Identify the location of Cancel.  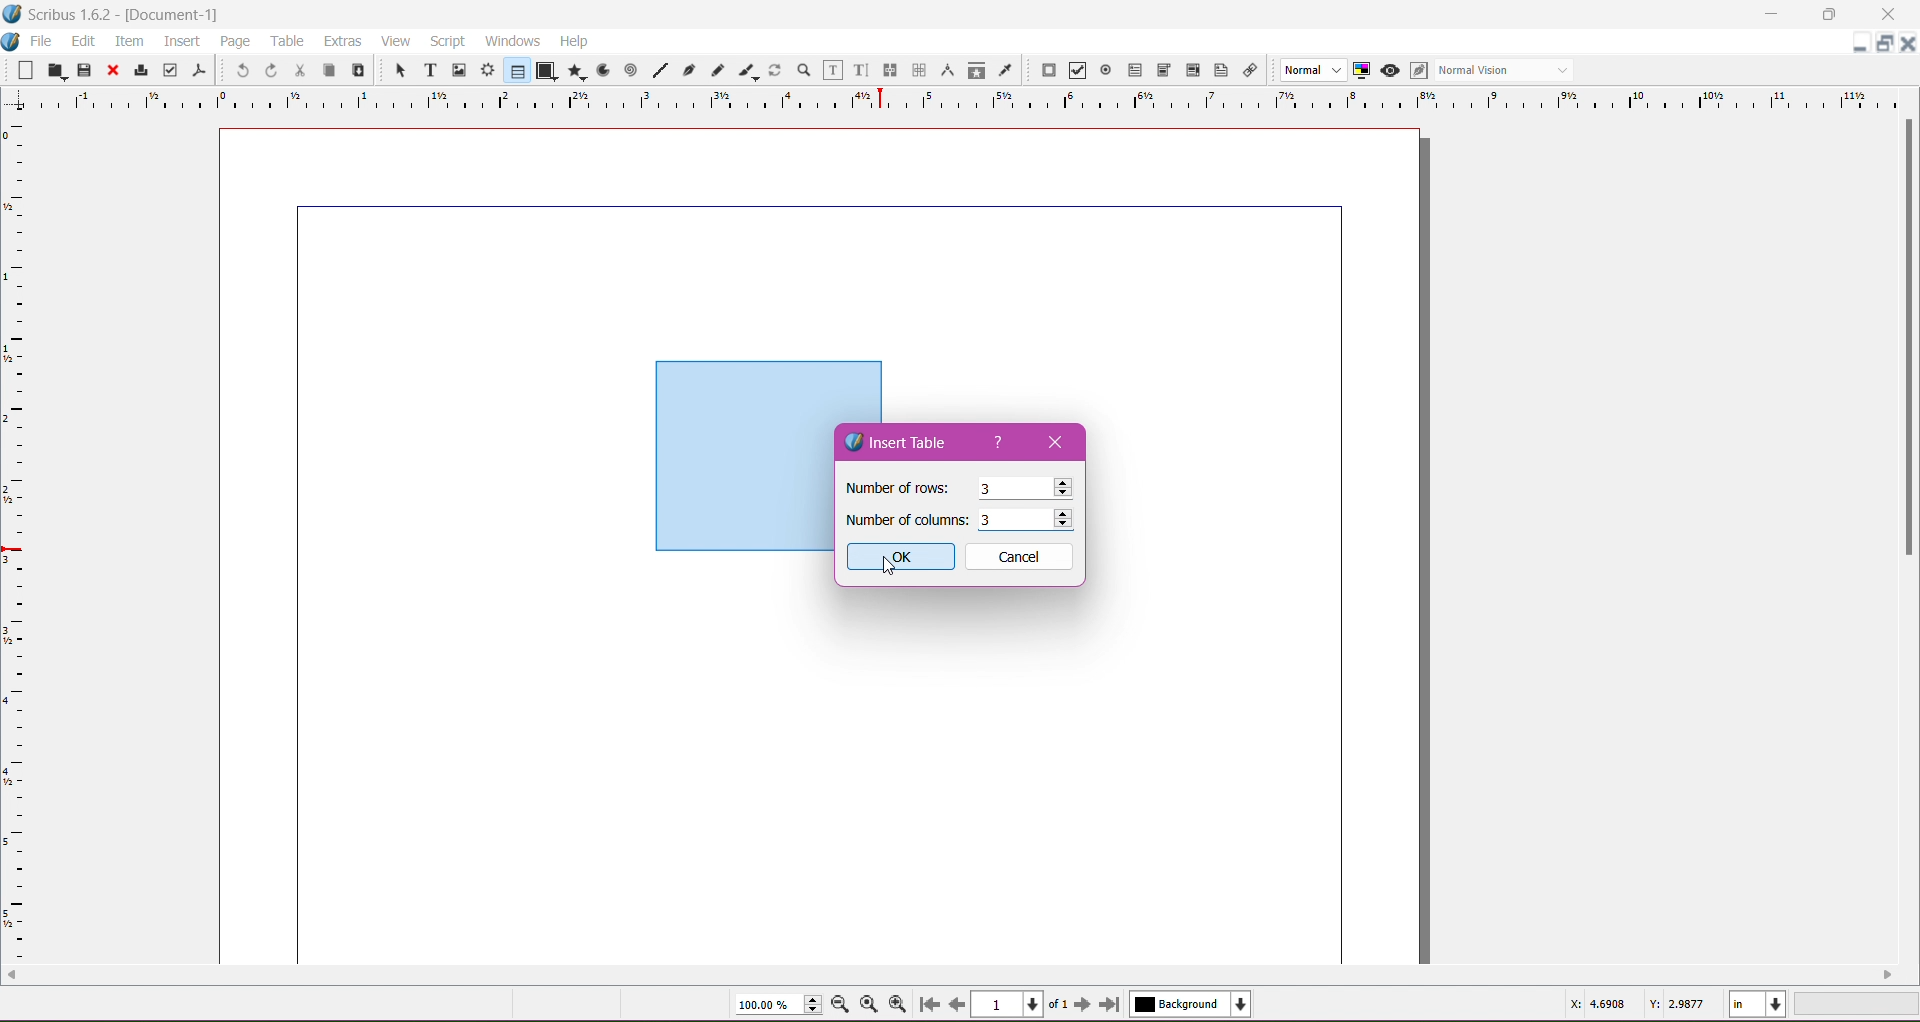
(1020, 557).